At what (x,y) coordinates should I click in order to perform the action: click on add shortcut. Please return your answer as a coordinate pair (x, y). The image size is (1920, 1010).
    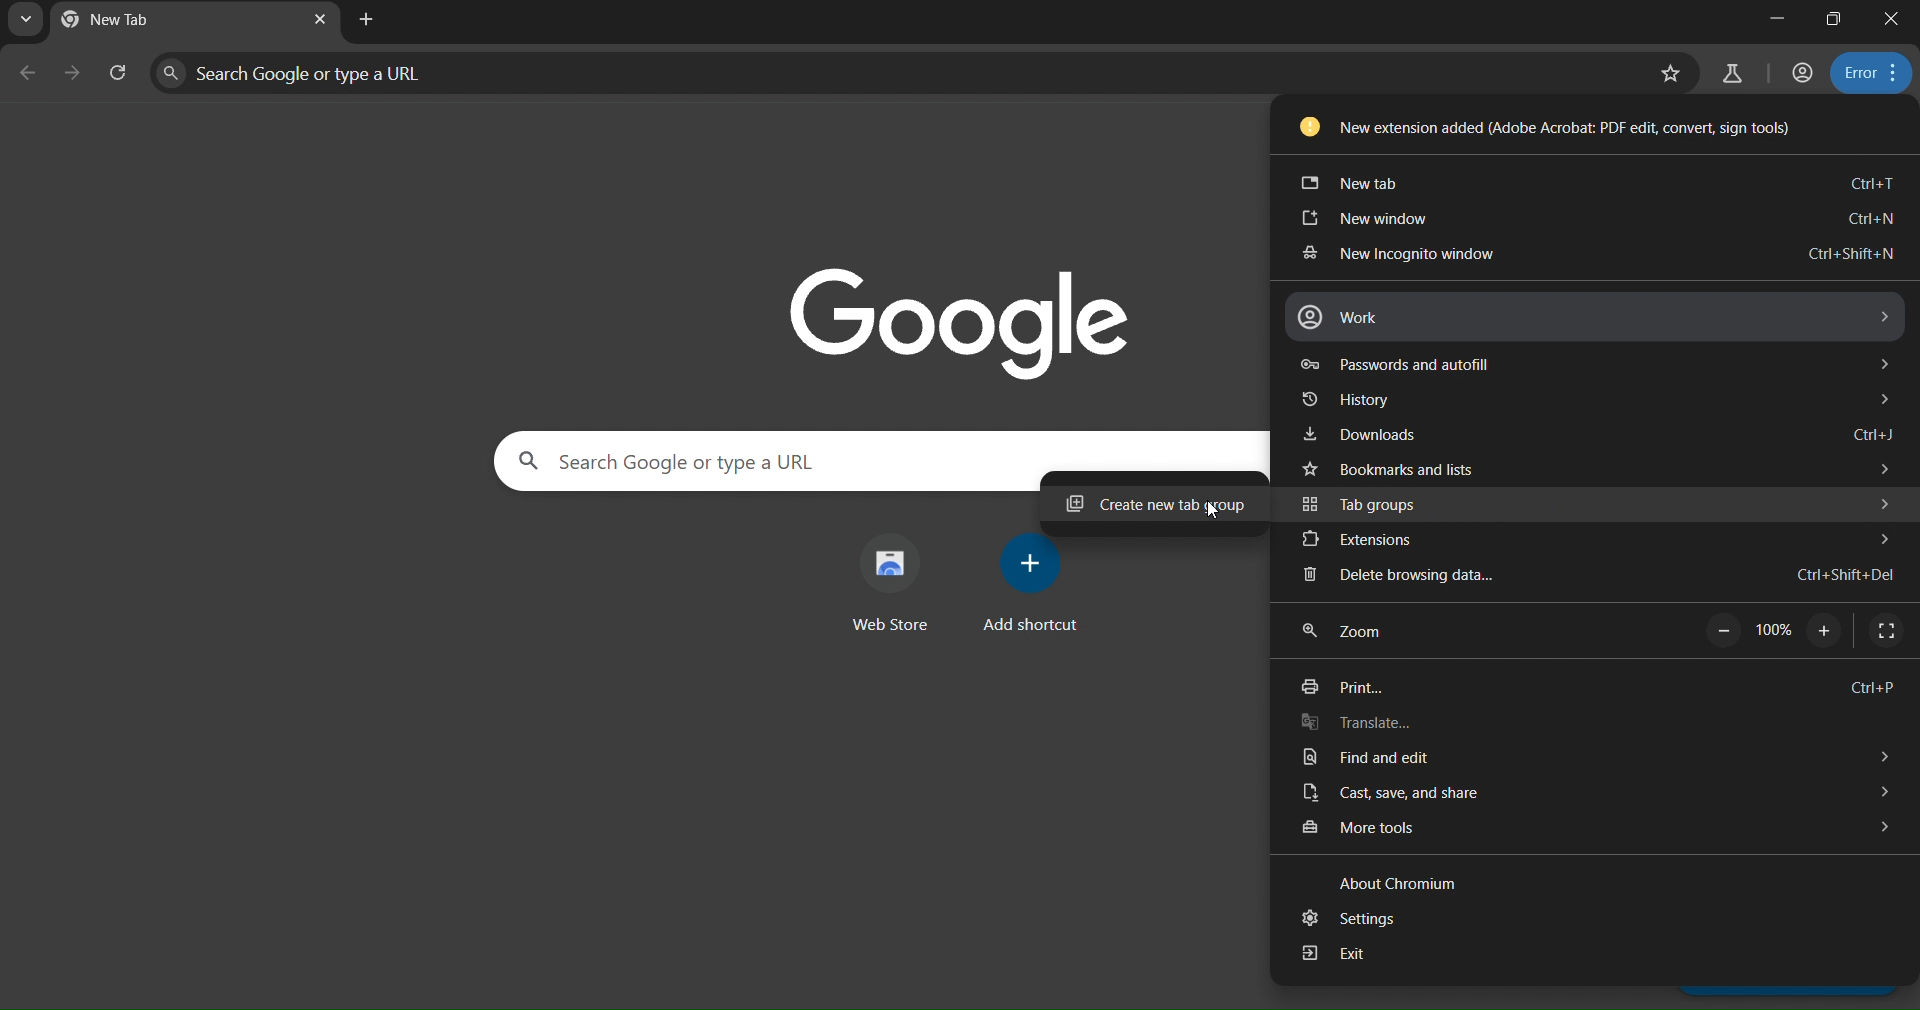
    Looking at the image, I should click on (1028, 589).